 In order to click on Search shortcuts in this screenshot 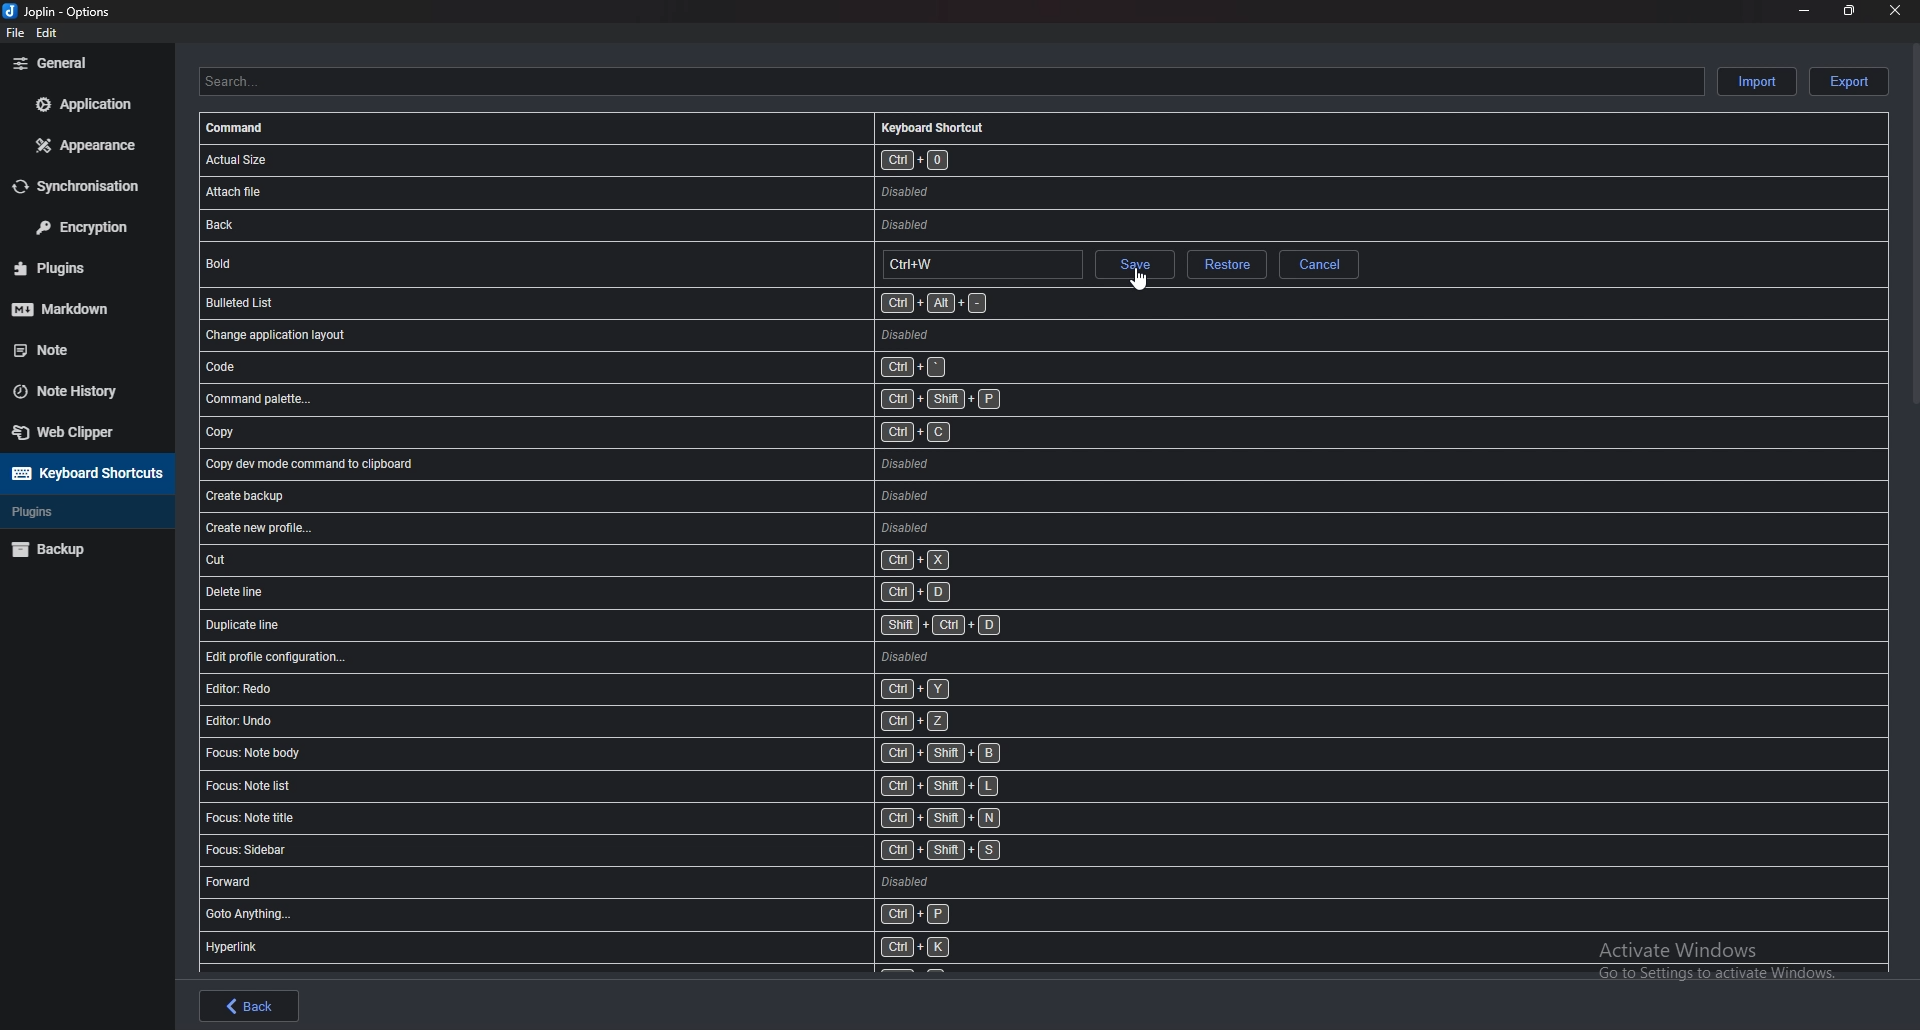, I will do `click(955, 82)`.